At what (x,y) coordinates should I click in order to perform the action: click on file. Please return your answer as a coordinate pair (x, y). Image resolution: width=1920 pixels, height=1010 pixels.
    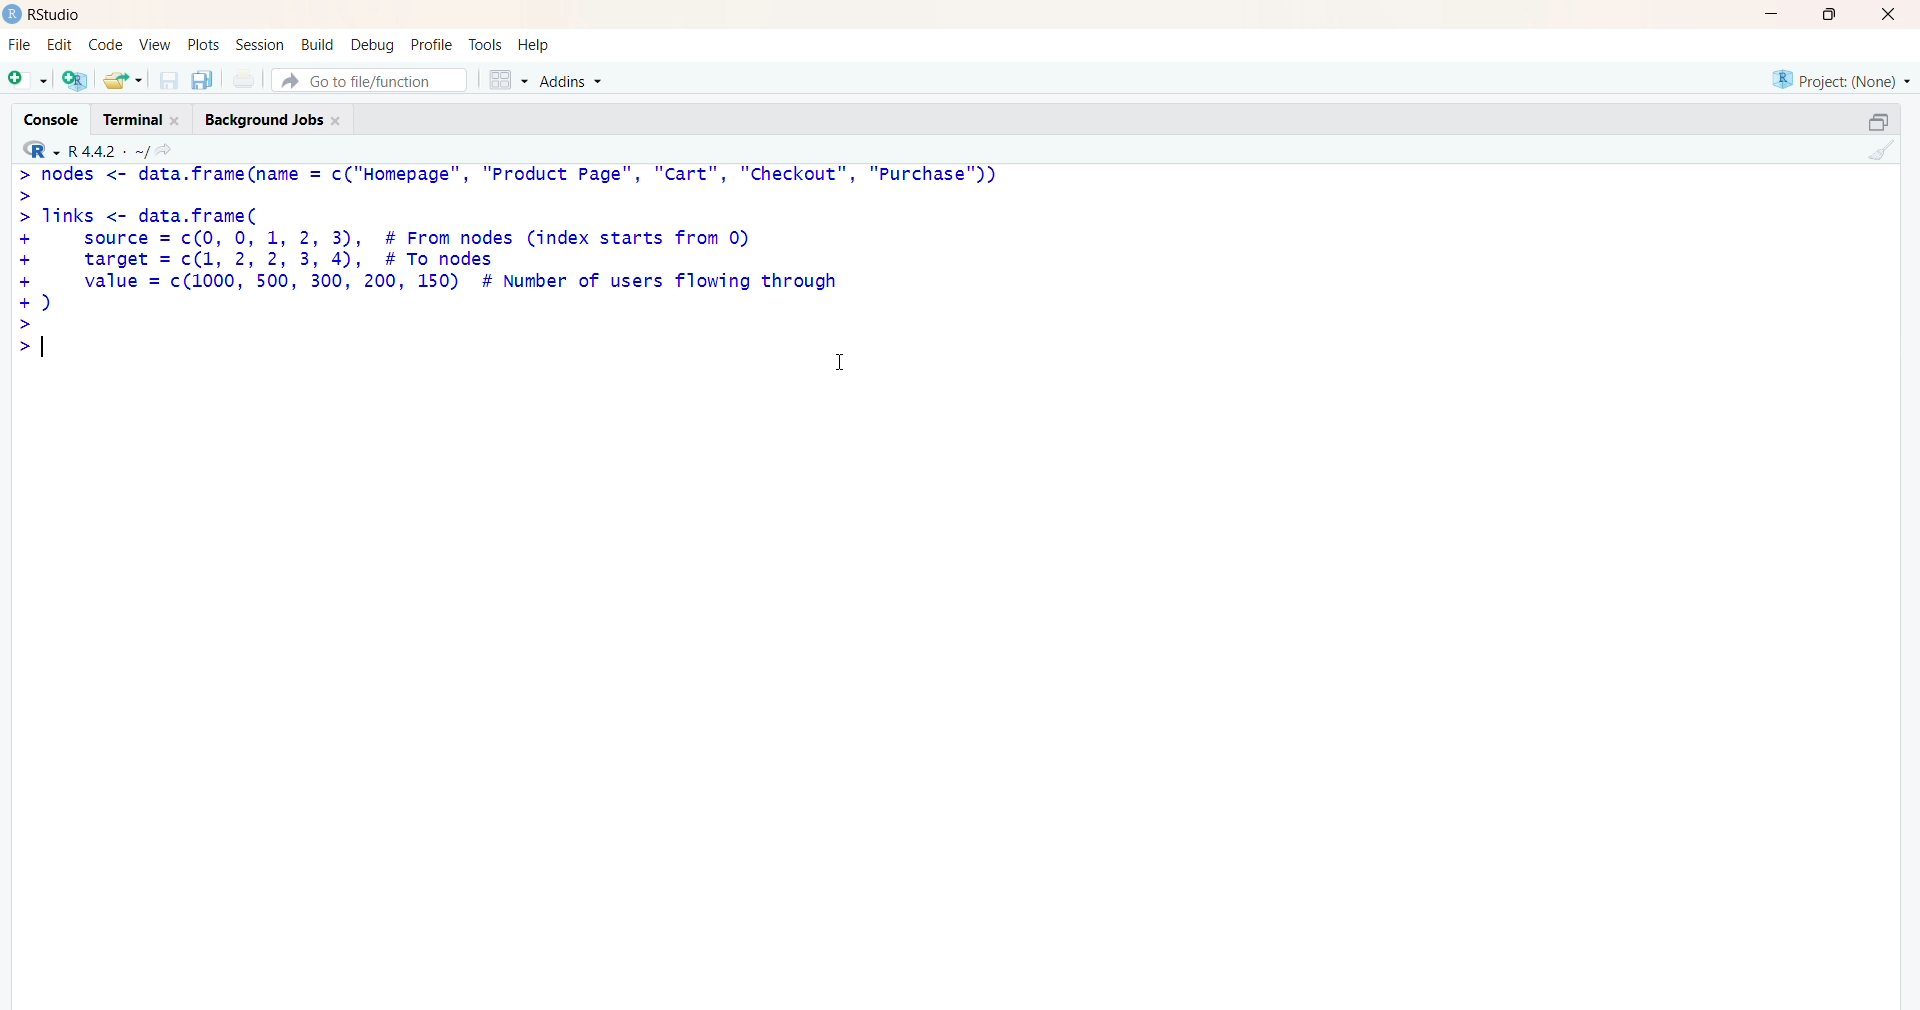
    Looking at the image, I should click on (246, 79).